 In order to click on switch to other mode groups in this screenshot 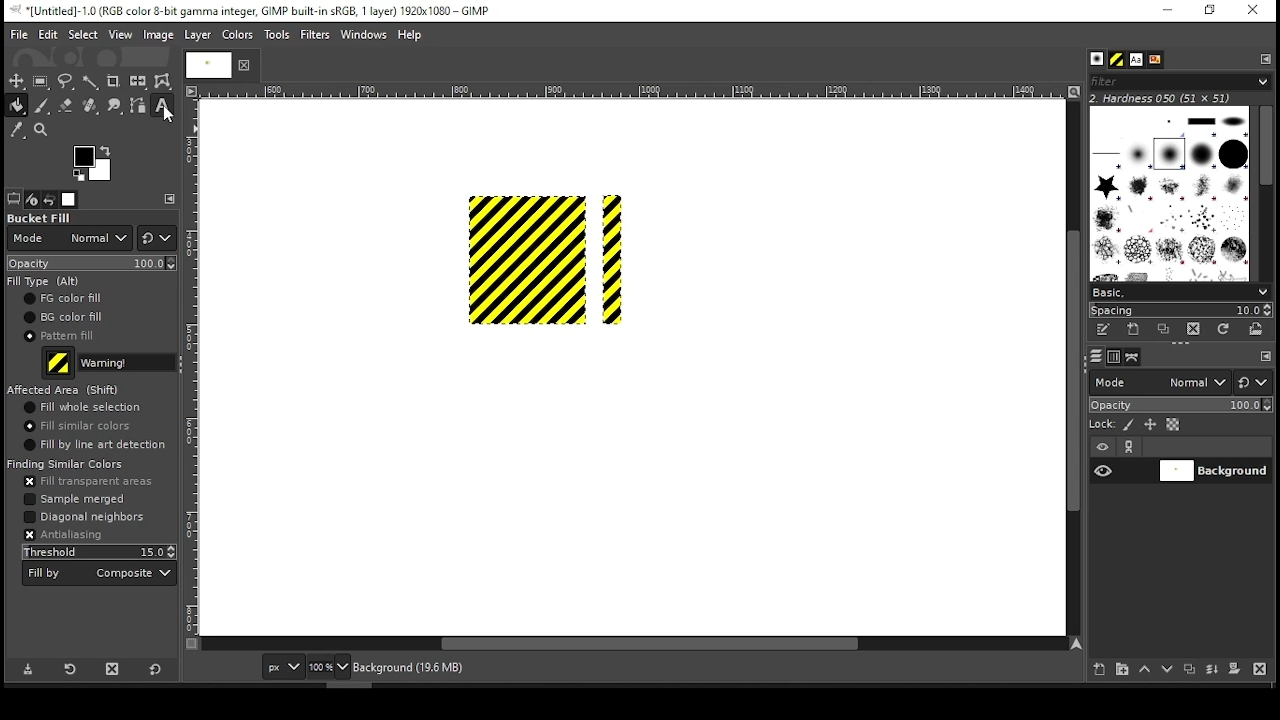, I will do `click(1252, 384)`.